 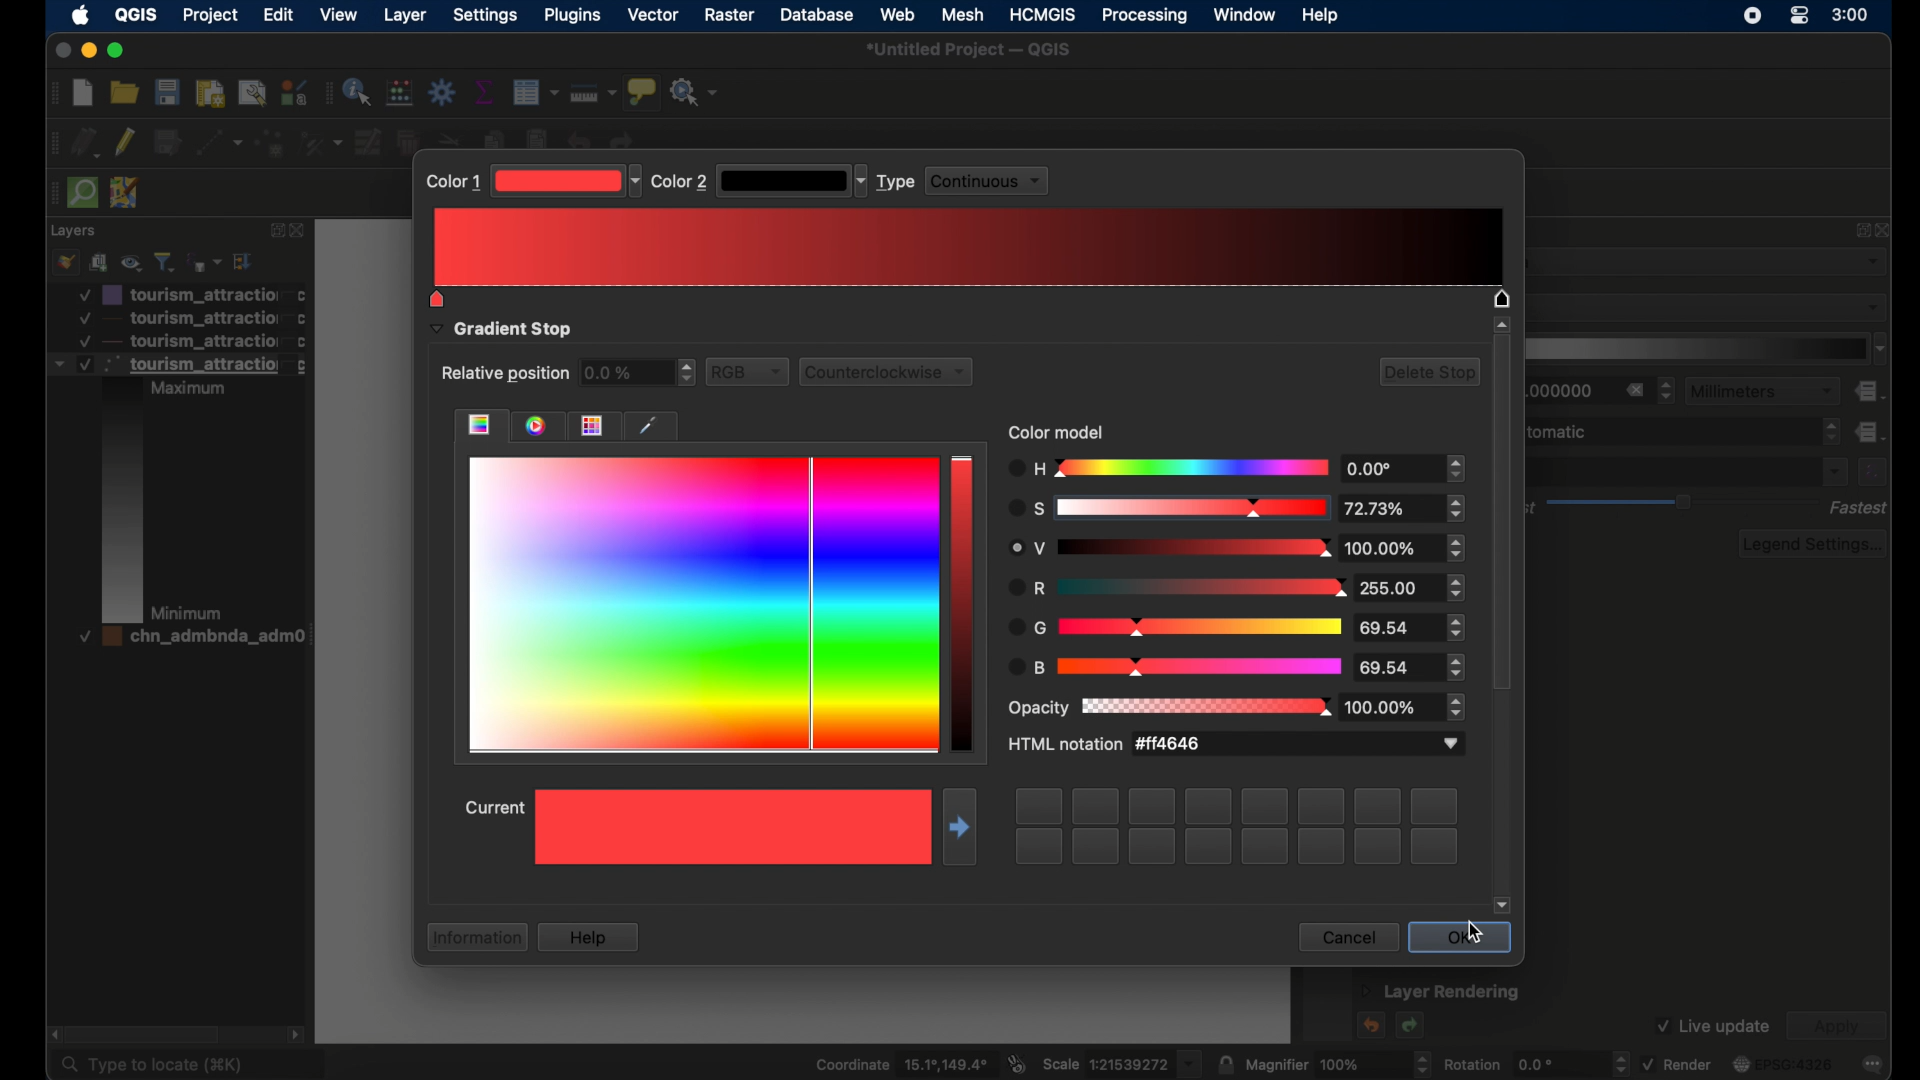 What do you see at coordinates (1403, 547) in the screenshot?
I see `stepper buttons` at bounding box center [1403, 547].